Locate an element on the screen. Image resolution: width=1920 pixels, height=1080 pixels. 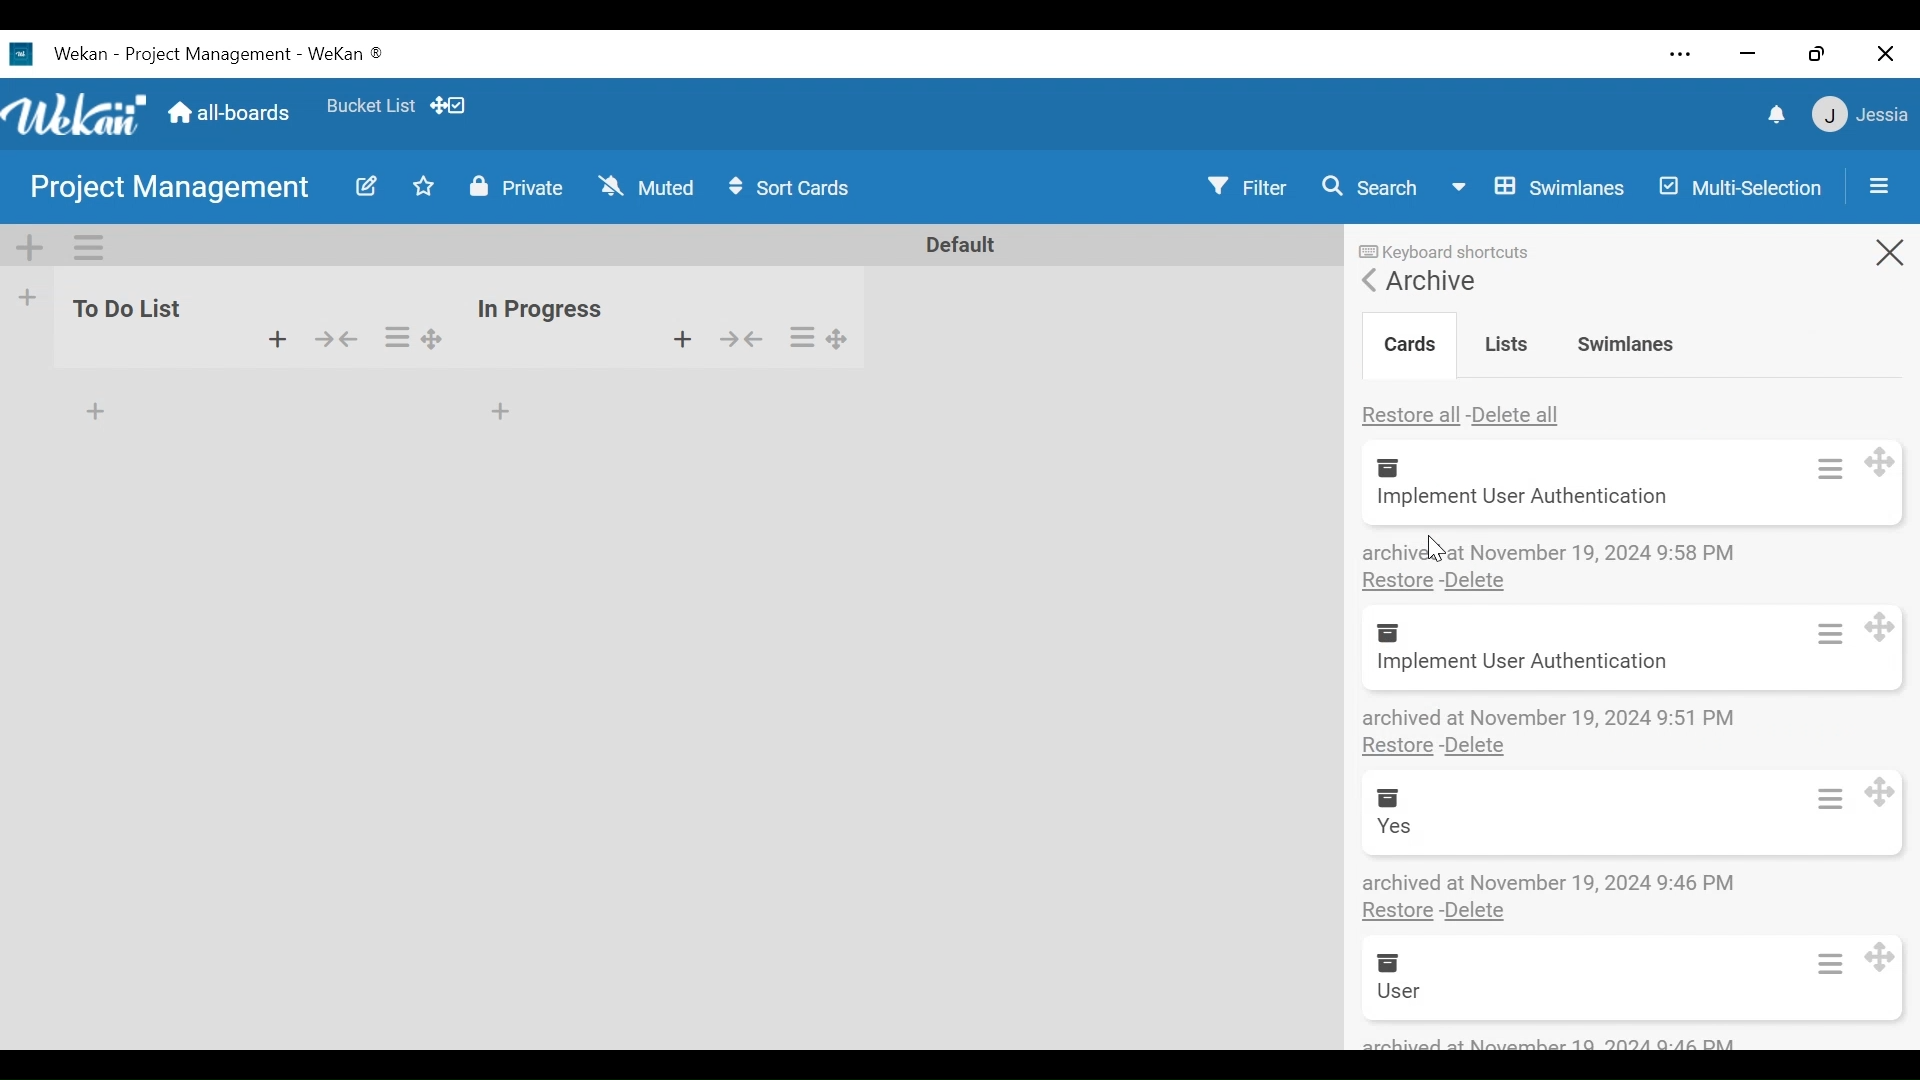
Delete is located at coordinates (1478, 582).